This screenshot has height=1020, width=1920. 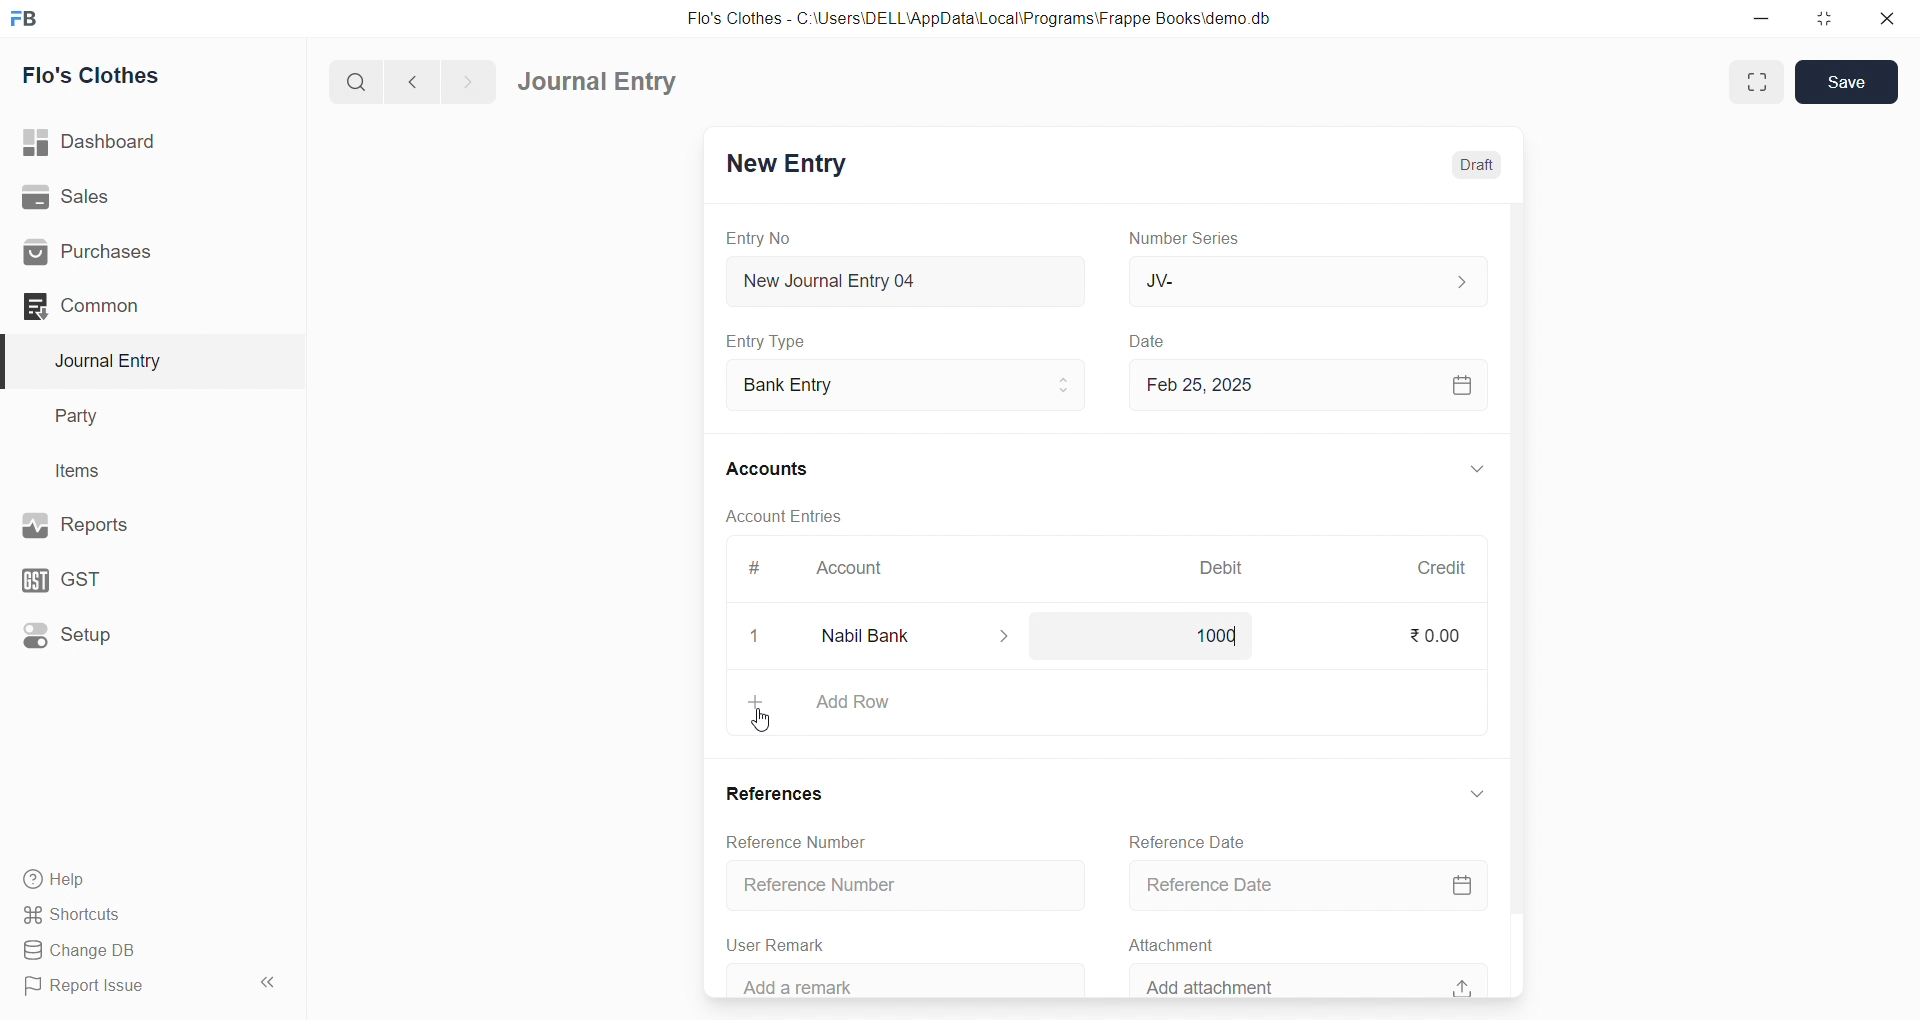 What do you see at coordinates (1150, 342) in the screenshot?
I see `Date` at bounding box center [1150, 342].